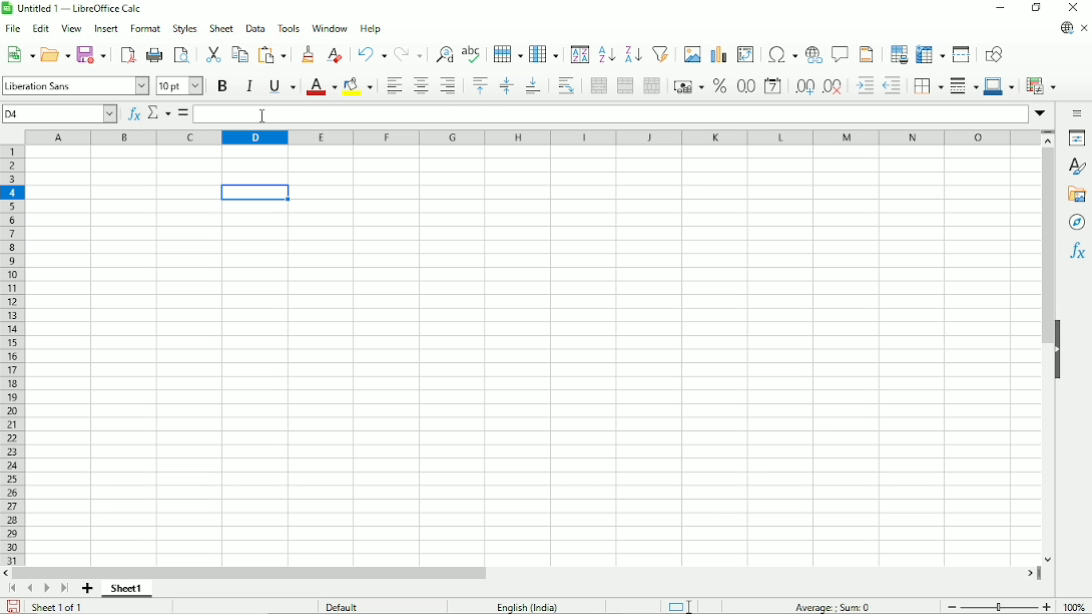  I want to click on Add decimal place, so click(804, 87).